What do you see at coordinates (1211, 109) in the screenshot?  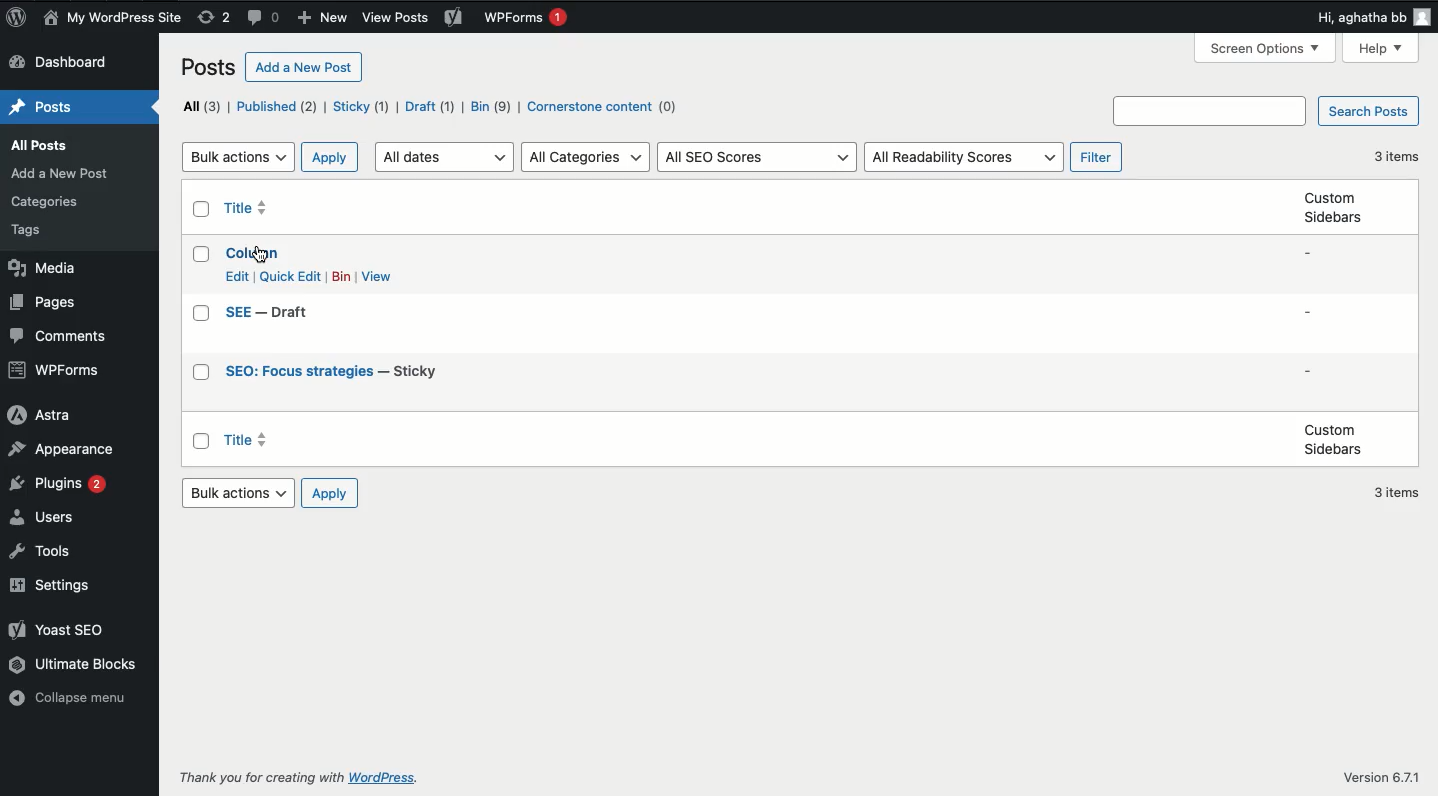 I see `search` at bounding box center [1211, 109].